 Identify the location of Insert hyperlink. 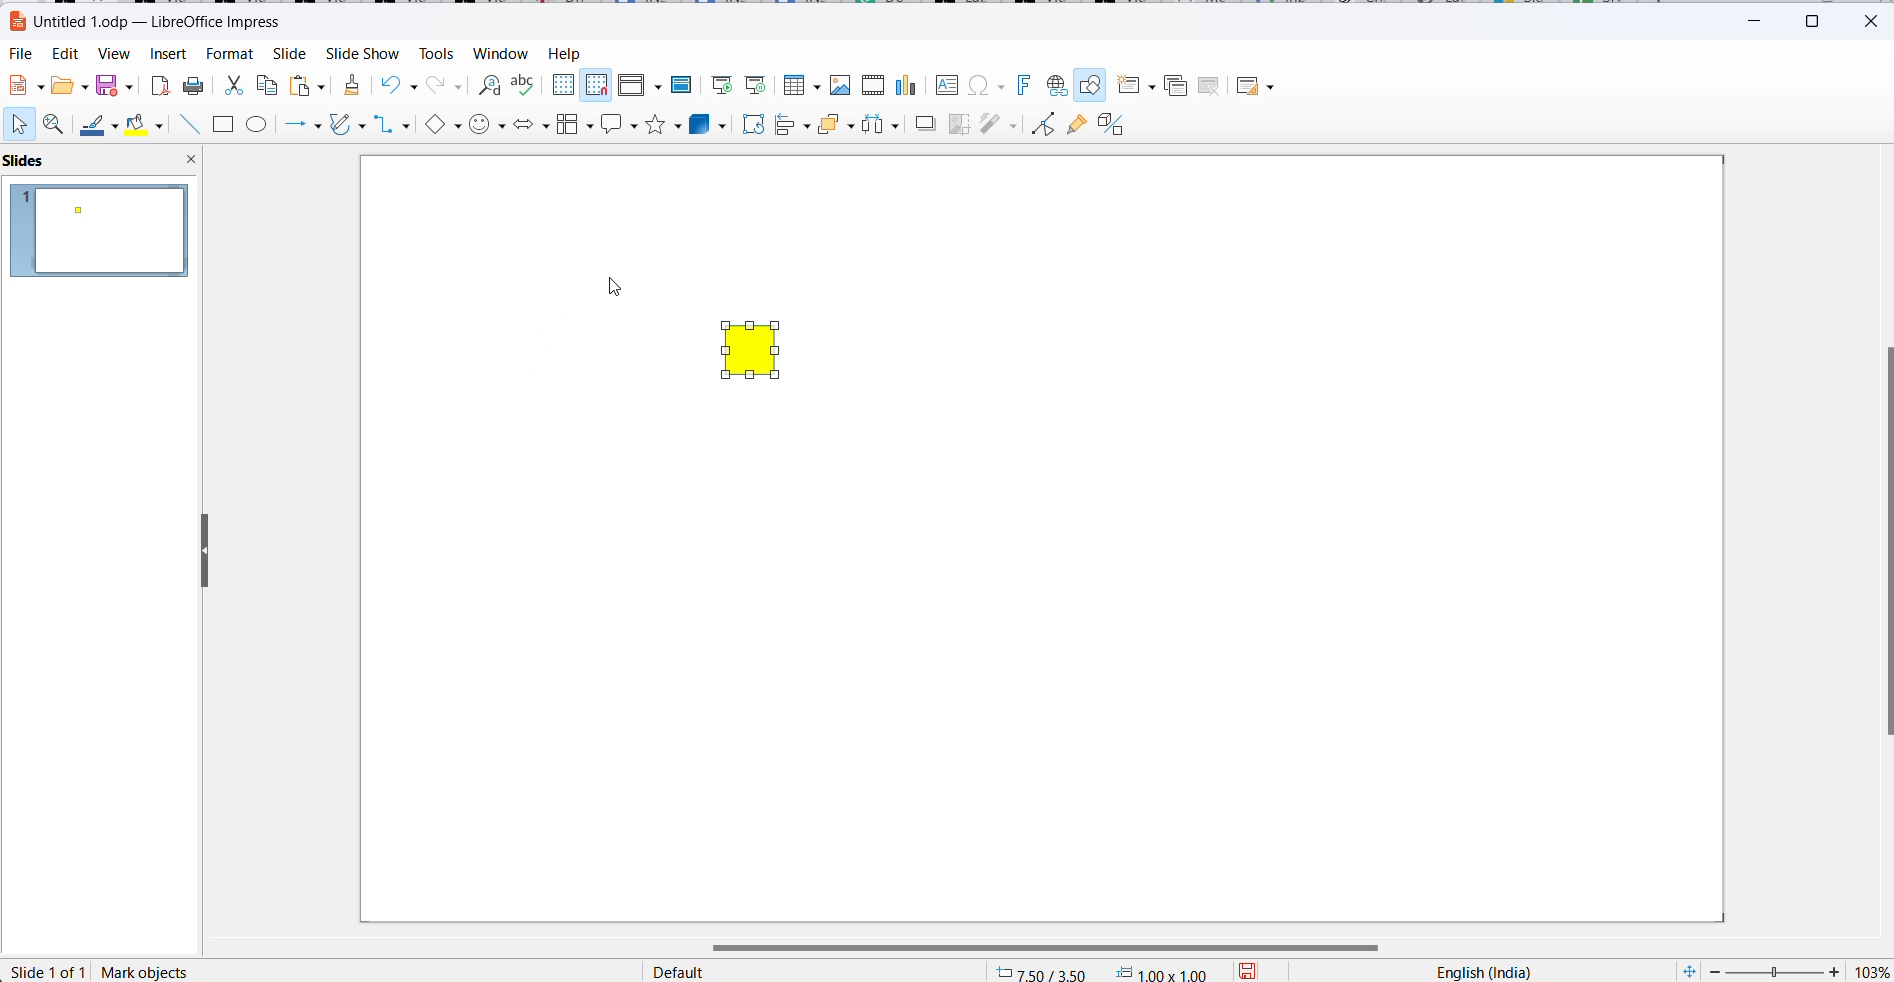
(1054, 87).